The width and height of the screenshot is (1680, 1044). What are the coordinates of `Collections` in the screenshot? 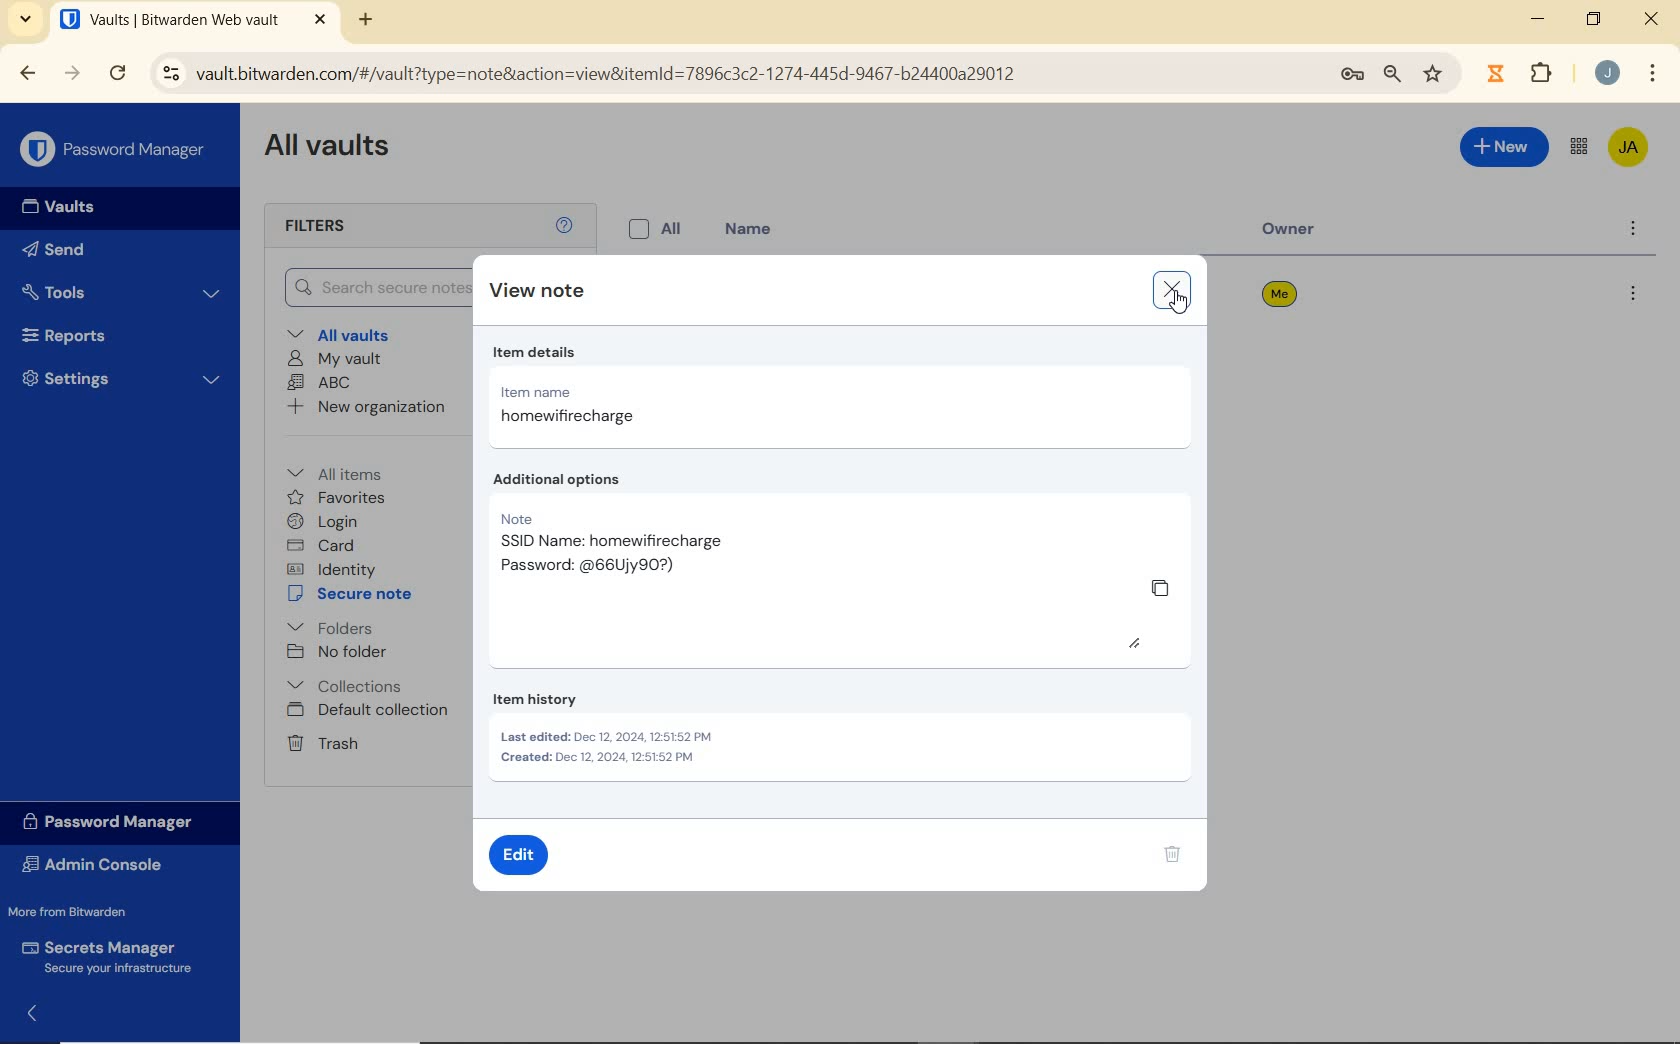 It's located at (349, 685).